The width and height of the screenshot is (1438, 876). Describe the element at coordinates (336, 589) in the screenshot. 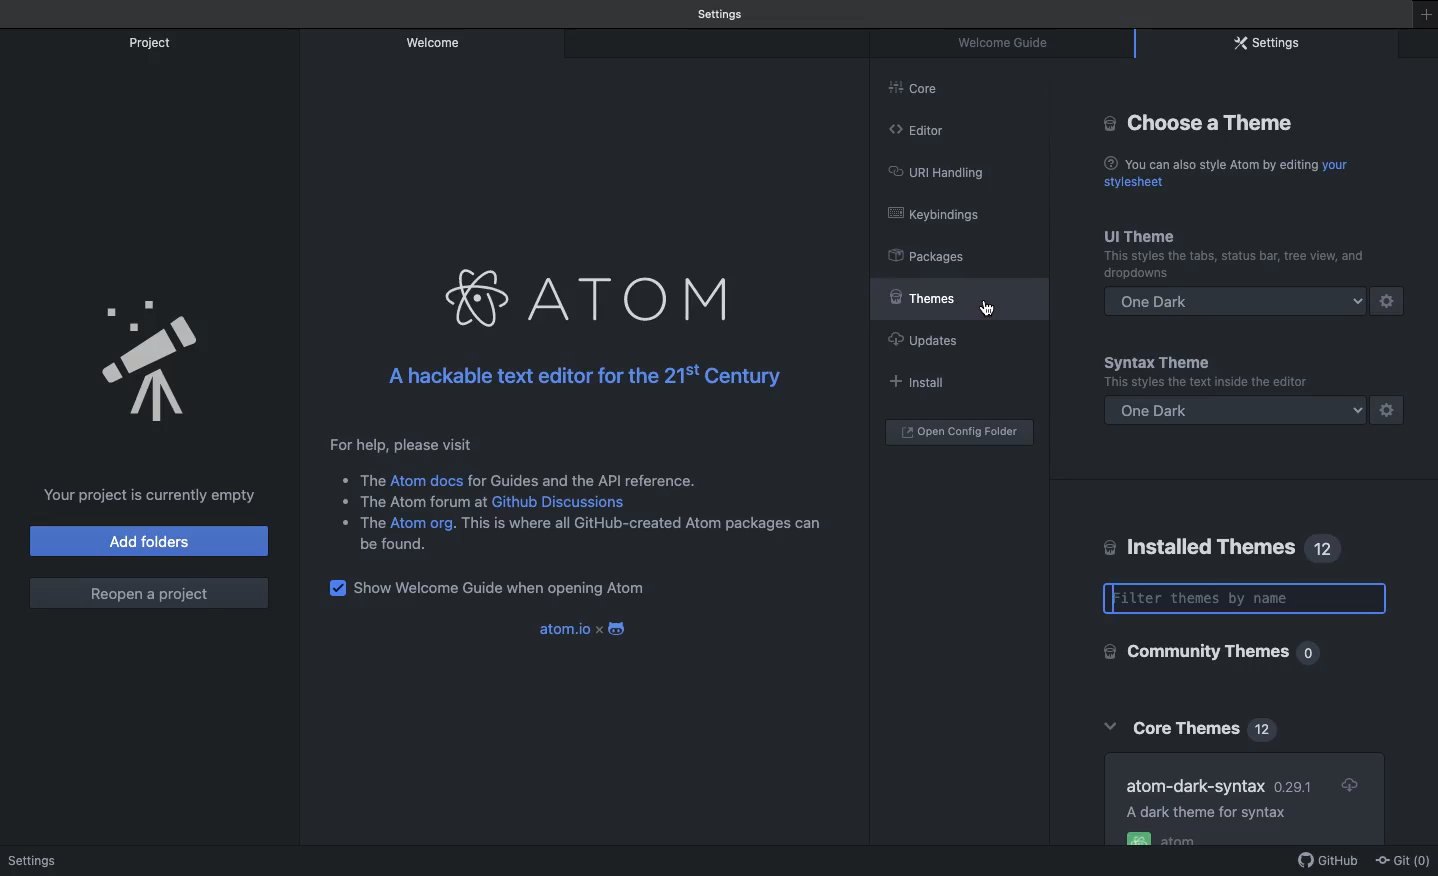

I see `checkbox` at that location.